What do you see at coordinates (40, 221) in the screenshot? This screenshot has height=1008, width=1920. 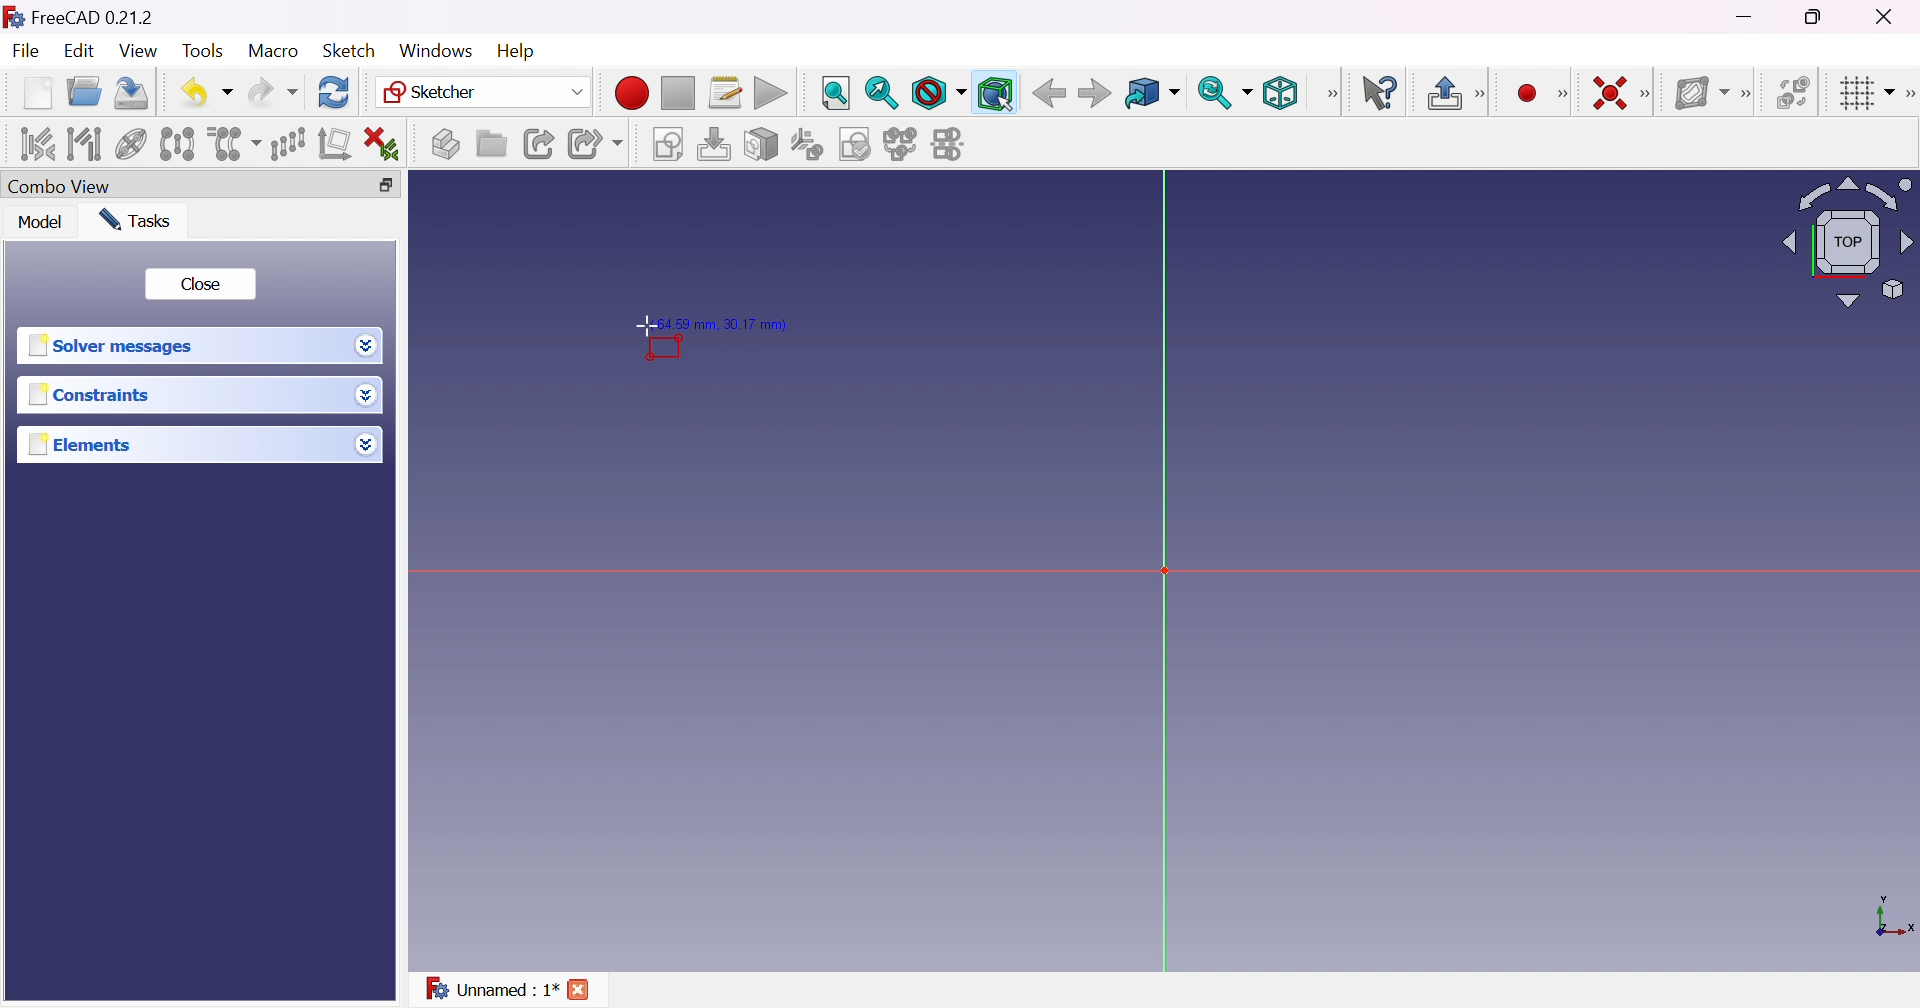 I see `Model` at bounding box center [40, 221].